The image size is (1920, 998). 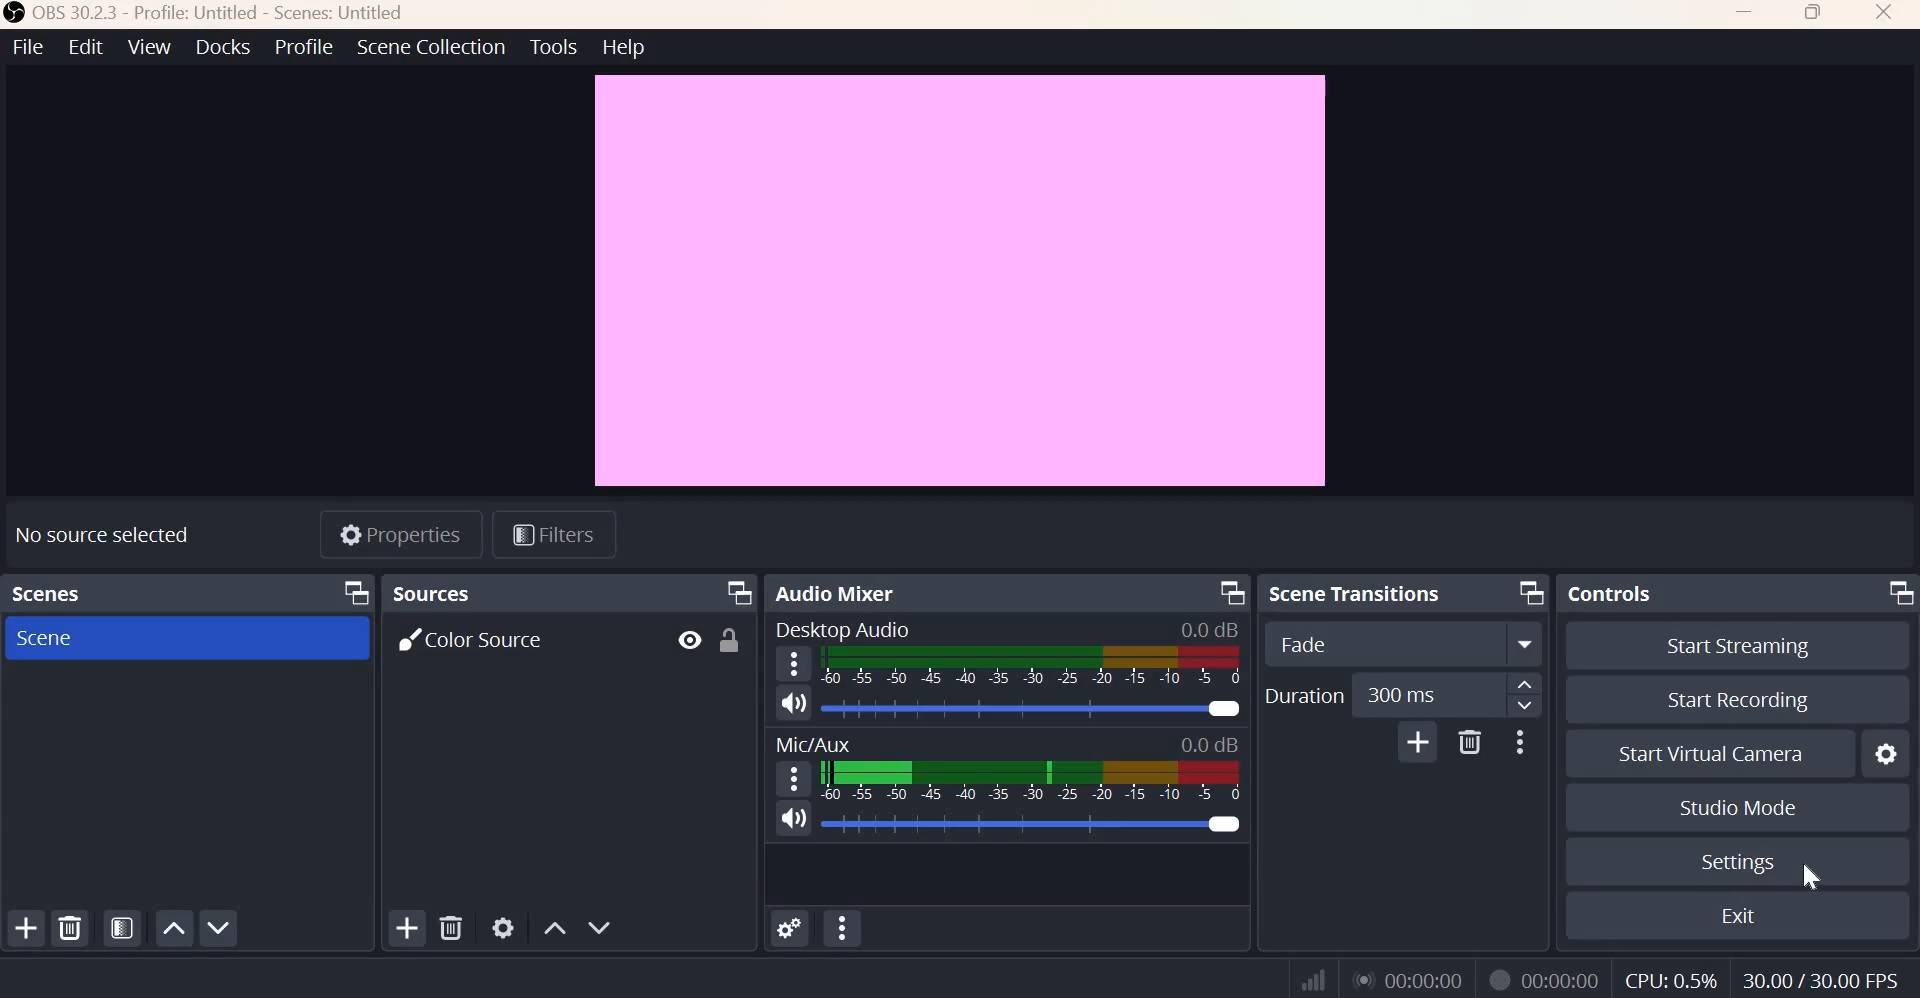 What do you see at coordinates (77, 638) in the screenshot?
I see `Scene` at bounding box center [77, 638].